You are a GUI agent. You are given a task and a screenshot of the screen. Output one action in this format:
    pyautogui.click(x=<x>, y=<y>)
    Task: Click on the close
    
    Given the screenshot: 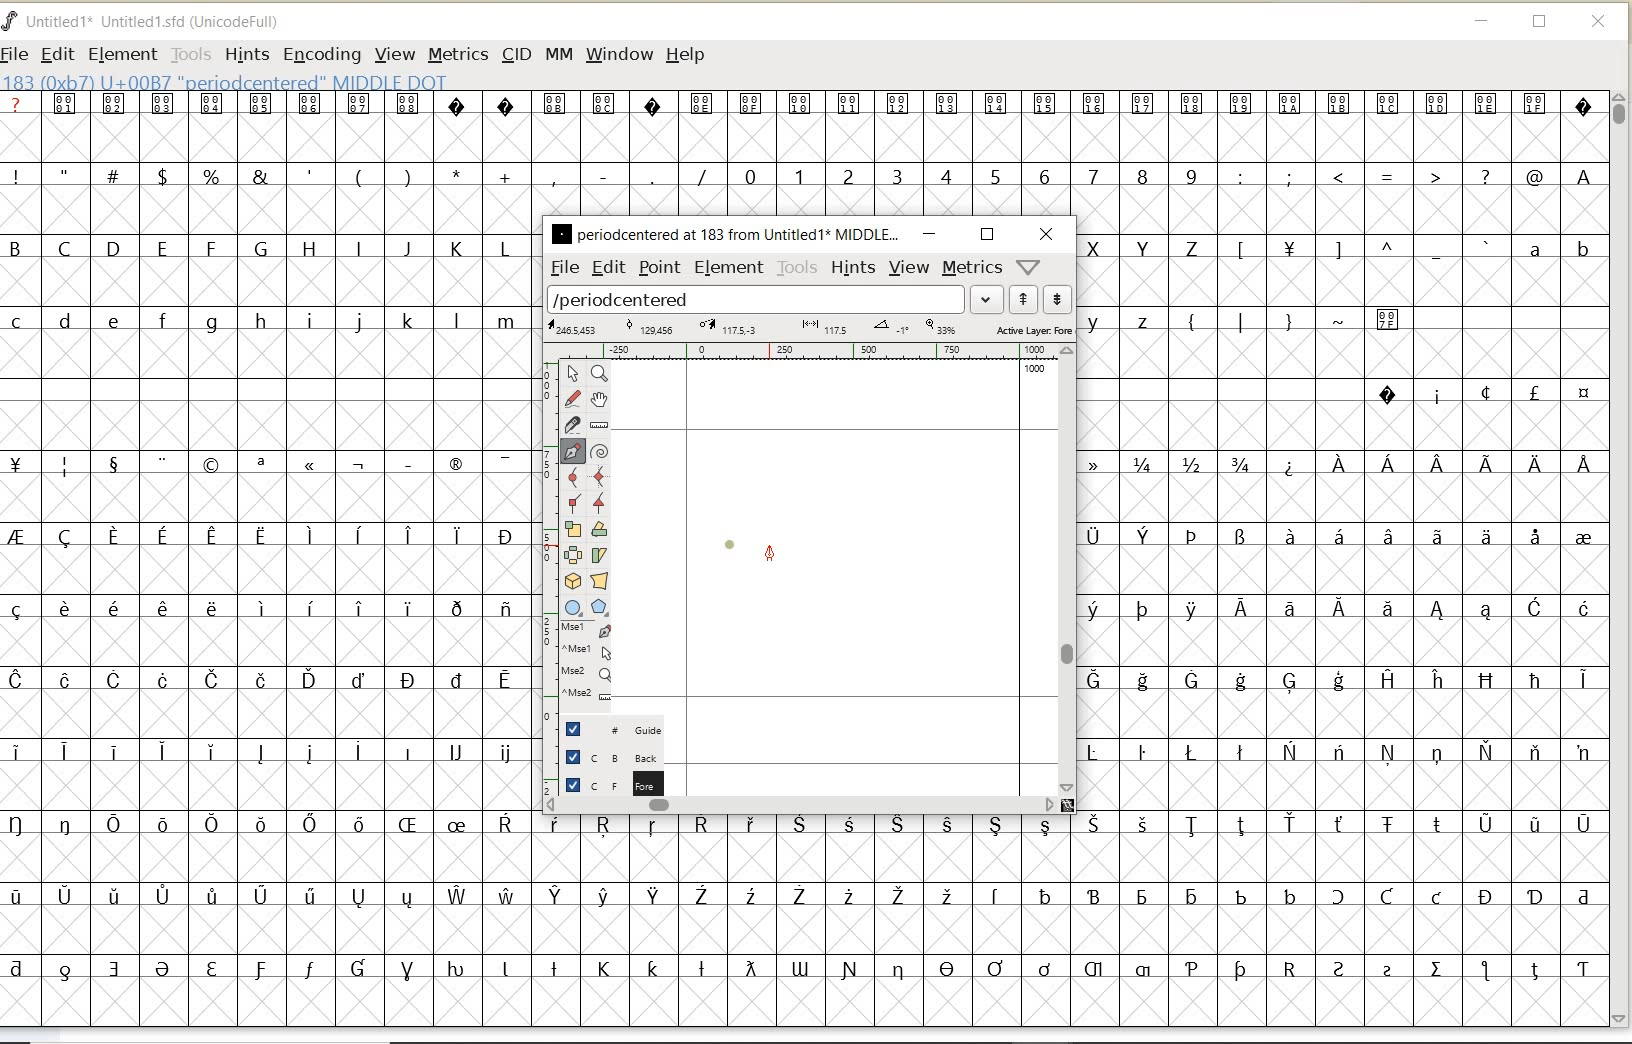 What is the action you would take?
    pyautogui.click(x=1046, y=234)
    